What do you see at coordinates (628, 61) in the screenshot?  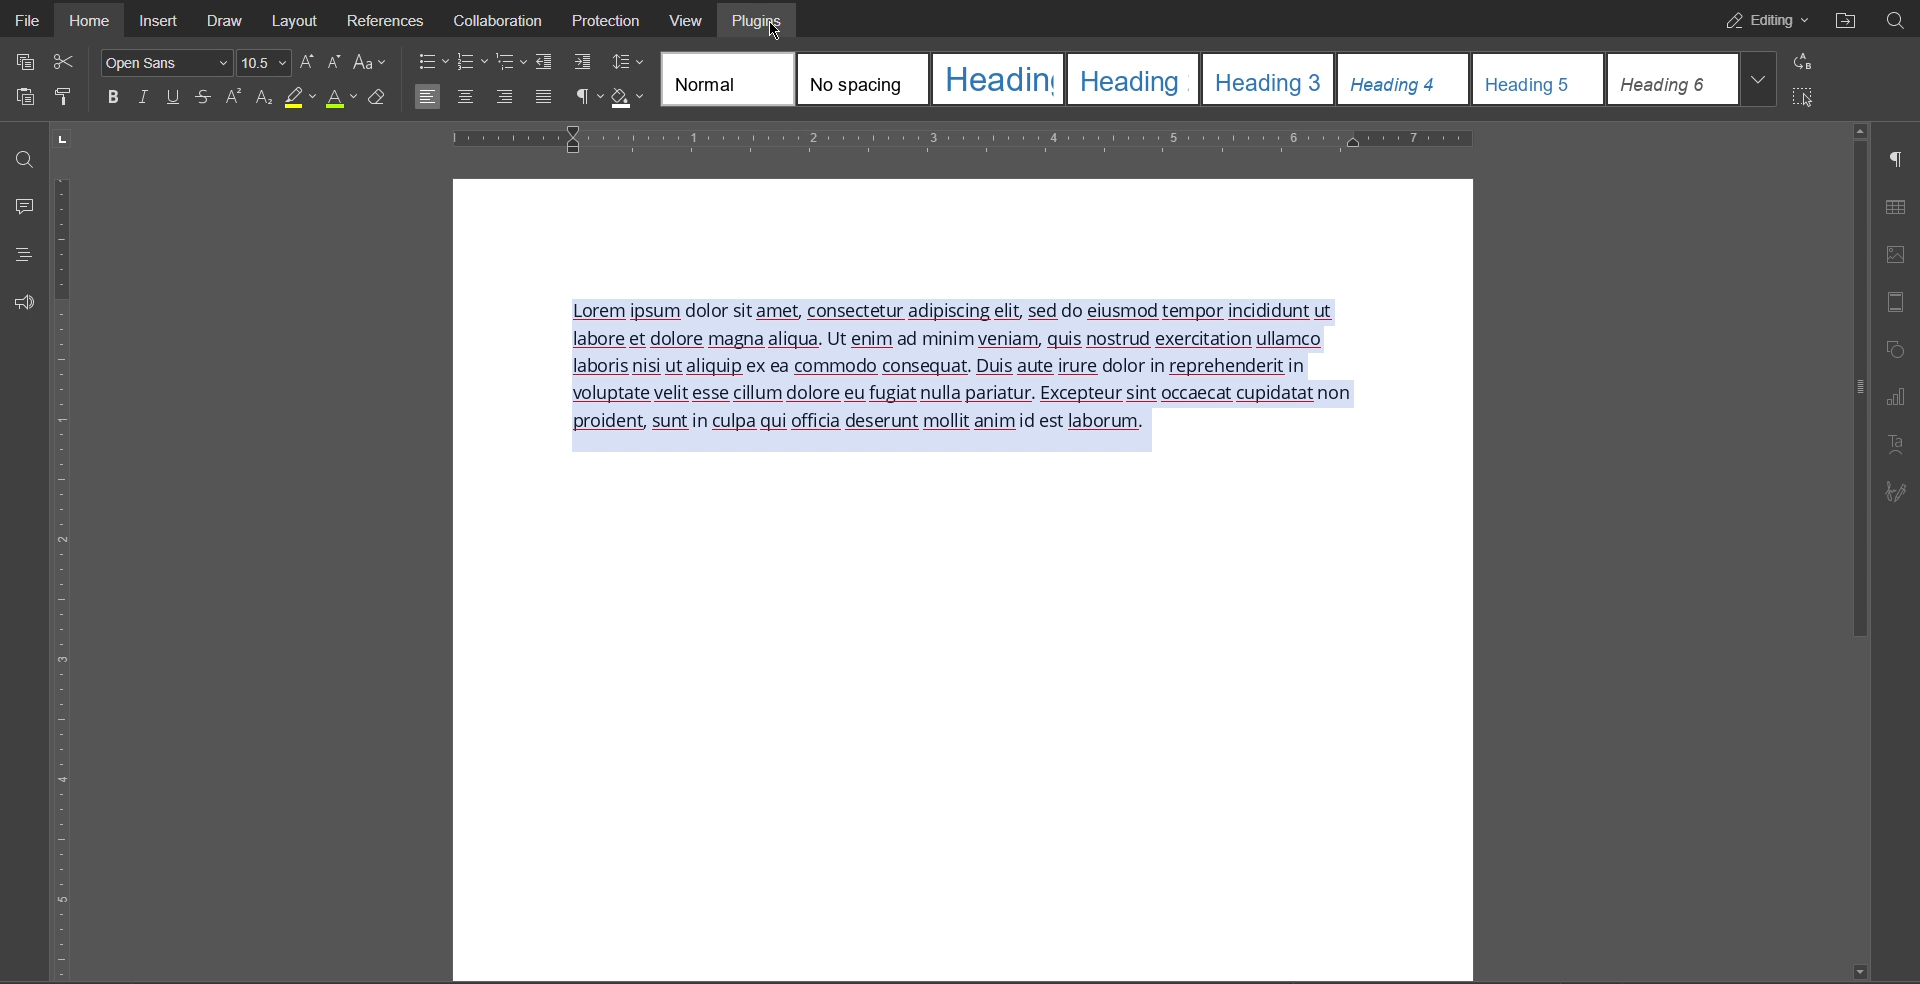 I see `Line Spacing` at bounding box center [628, 61].